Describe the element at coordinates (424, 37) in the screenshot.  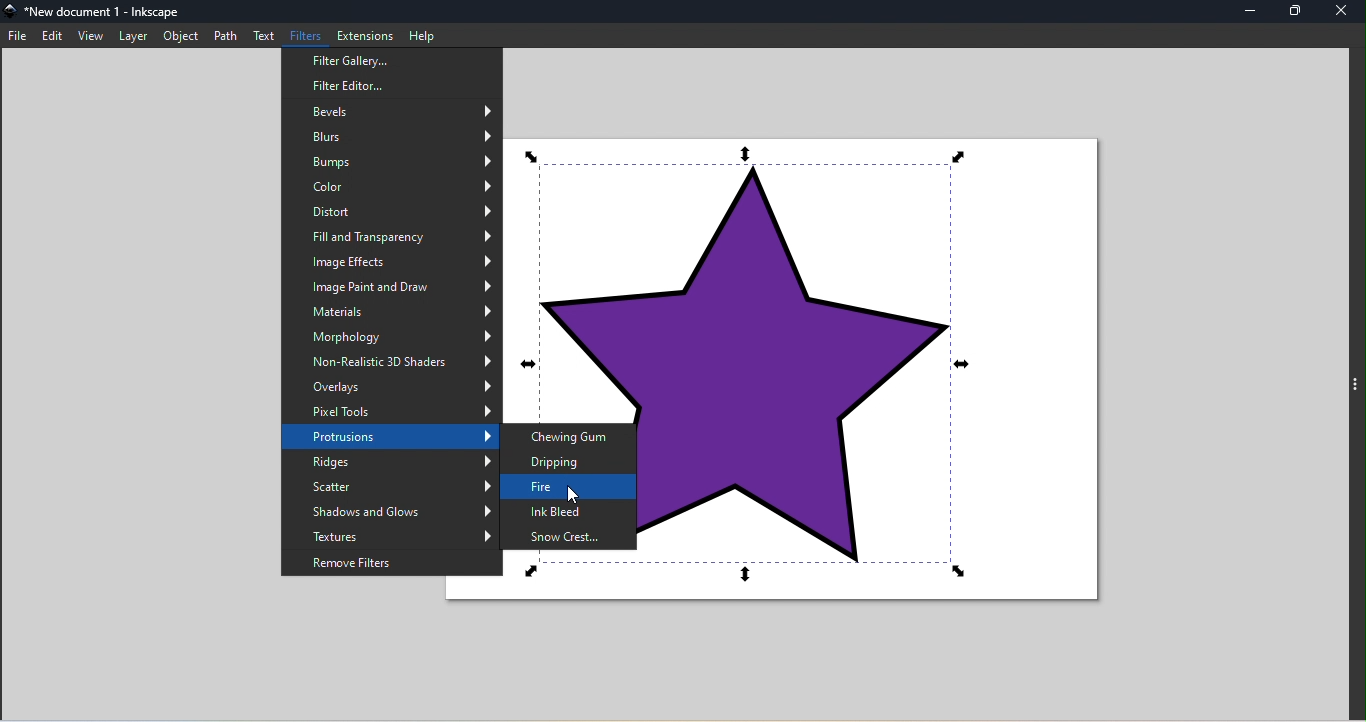
I see `Help` at that location.